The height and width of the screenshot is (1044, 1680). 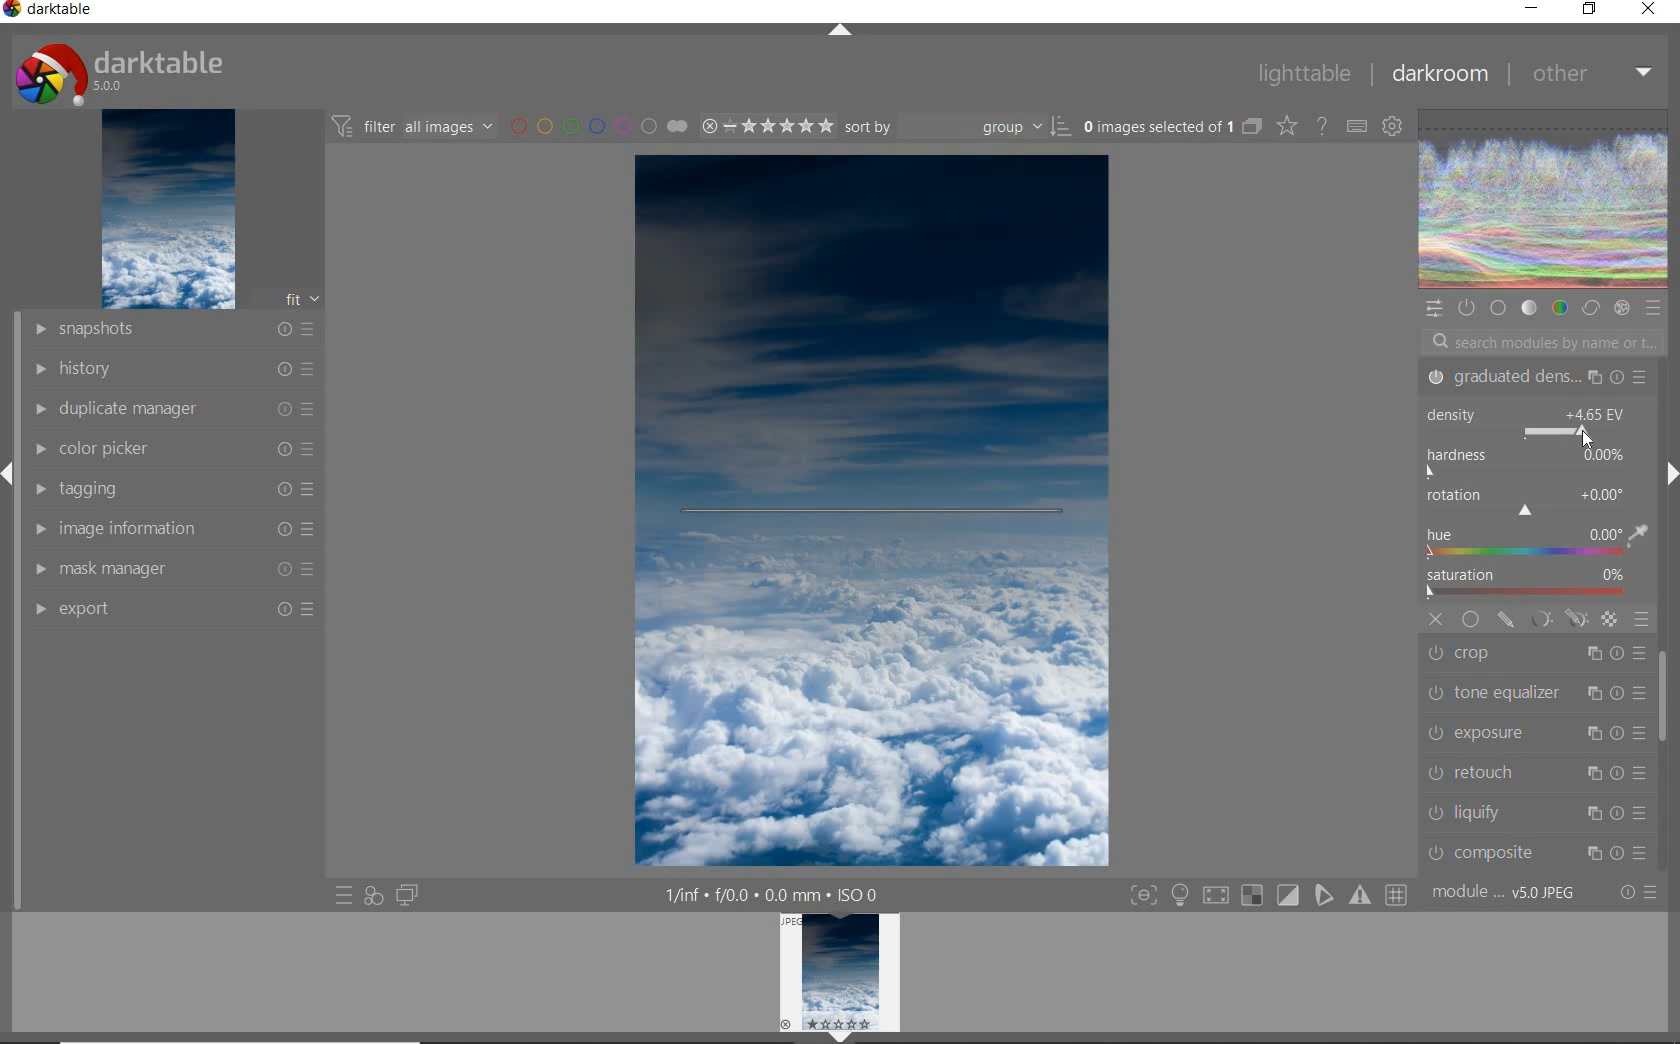 I want to click on Next, so click(x=1670, y=474).